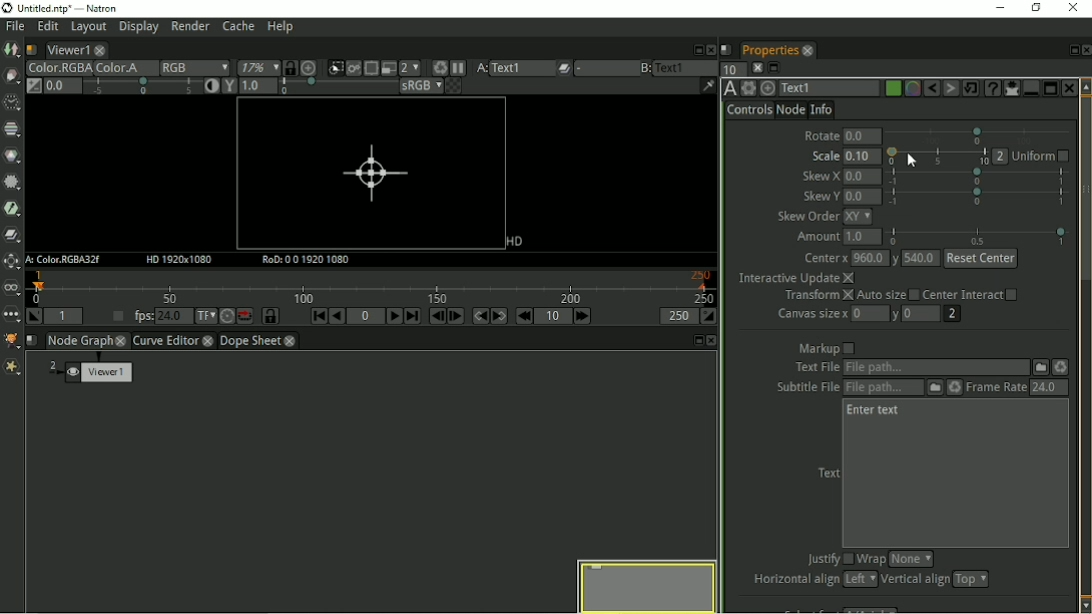 Image resolution: width=1092 pixels, height=614 pixels. I want to click on Amount, so click(932, 237).